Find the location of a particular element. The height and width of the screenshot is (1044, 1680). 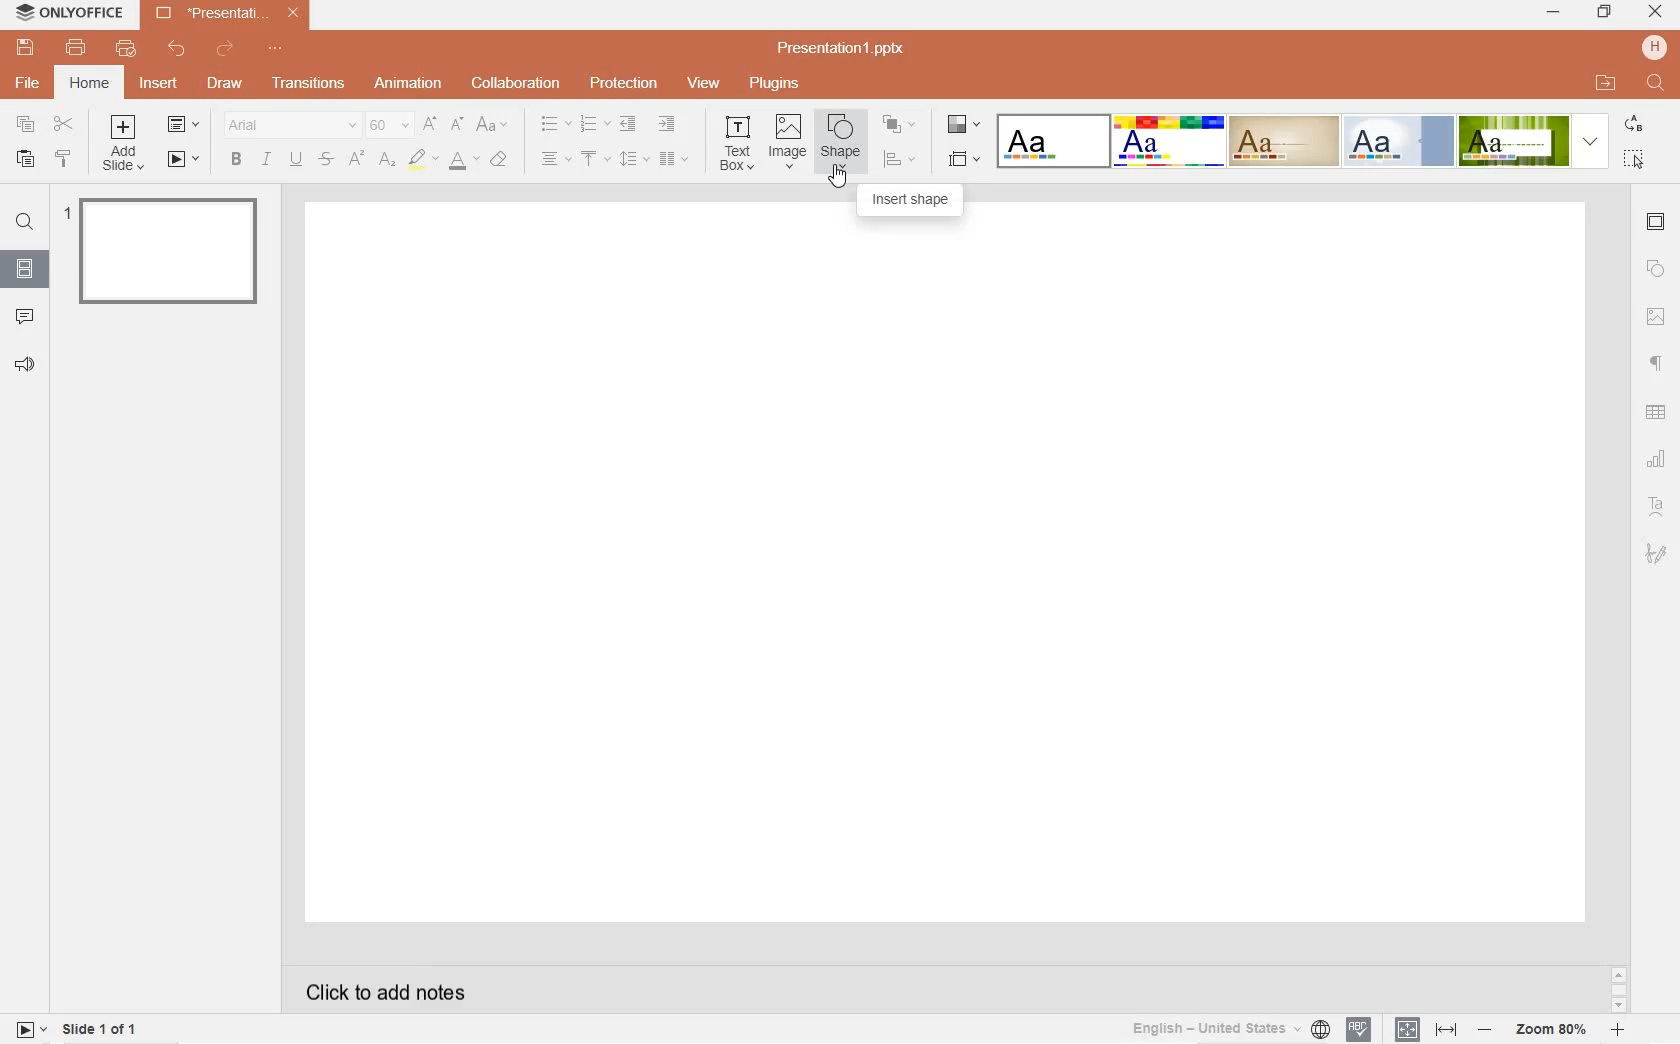

increment font size is located at coordinates (431, 124).